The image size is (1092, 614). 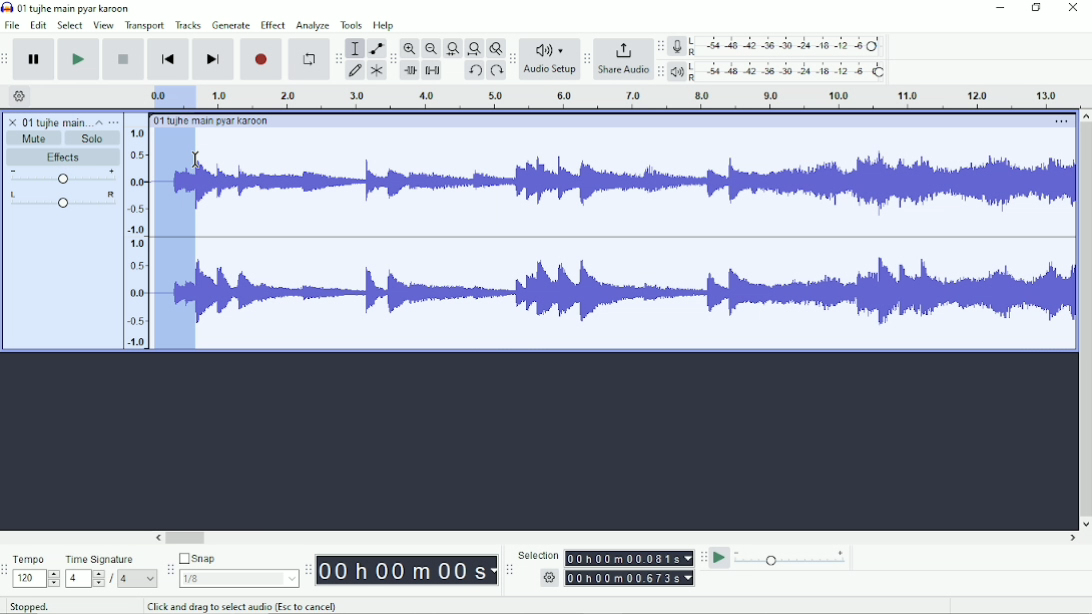 What do you see at coordinates (62, 201) in the screenshot?
I see `Pan` at bounding box center [62, 201].